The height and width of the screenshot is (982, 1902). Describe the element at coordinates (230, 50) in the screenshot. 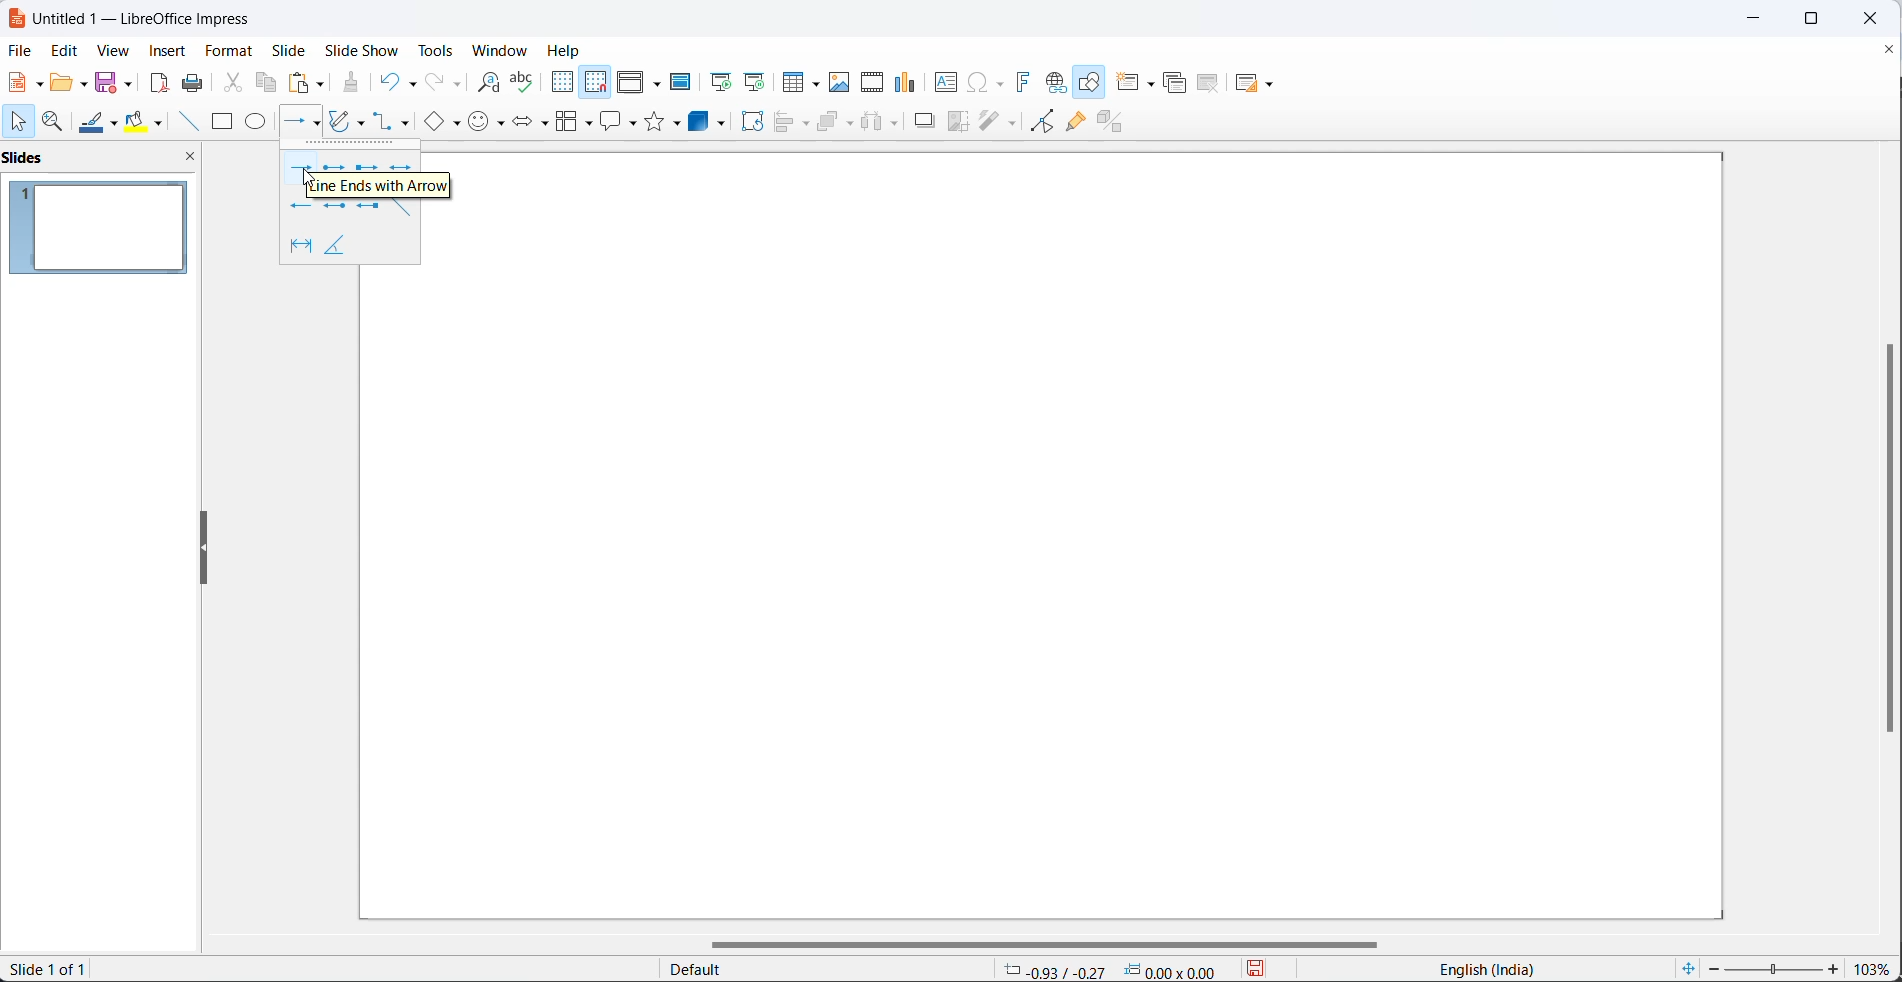

I see `format` at that location.